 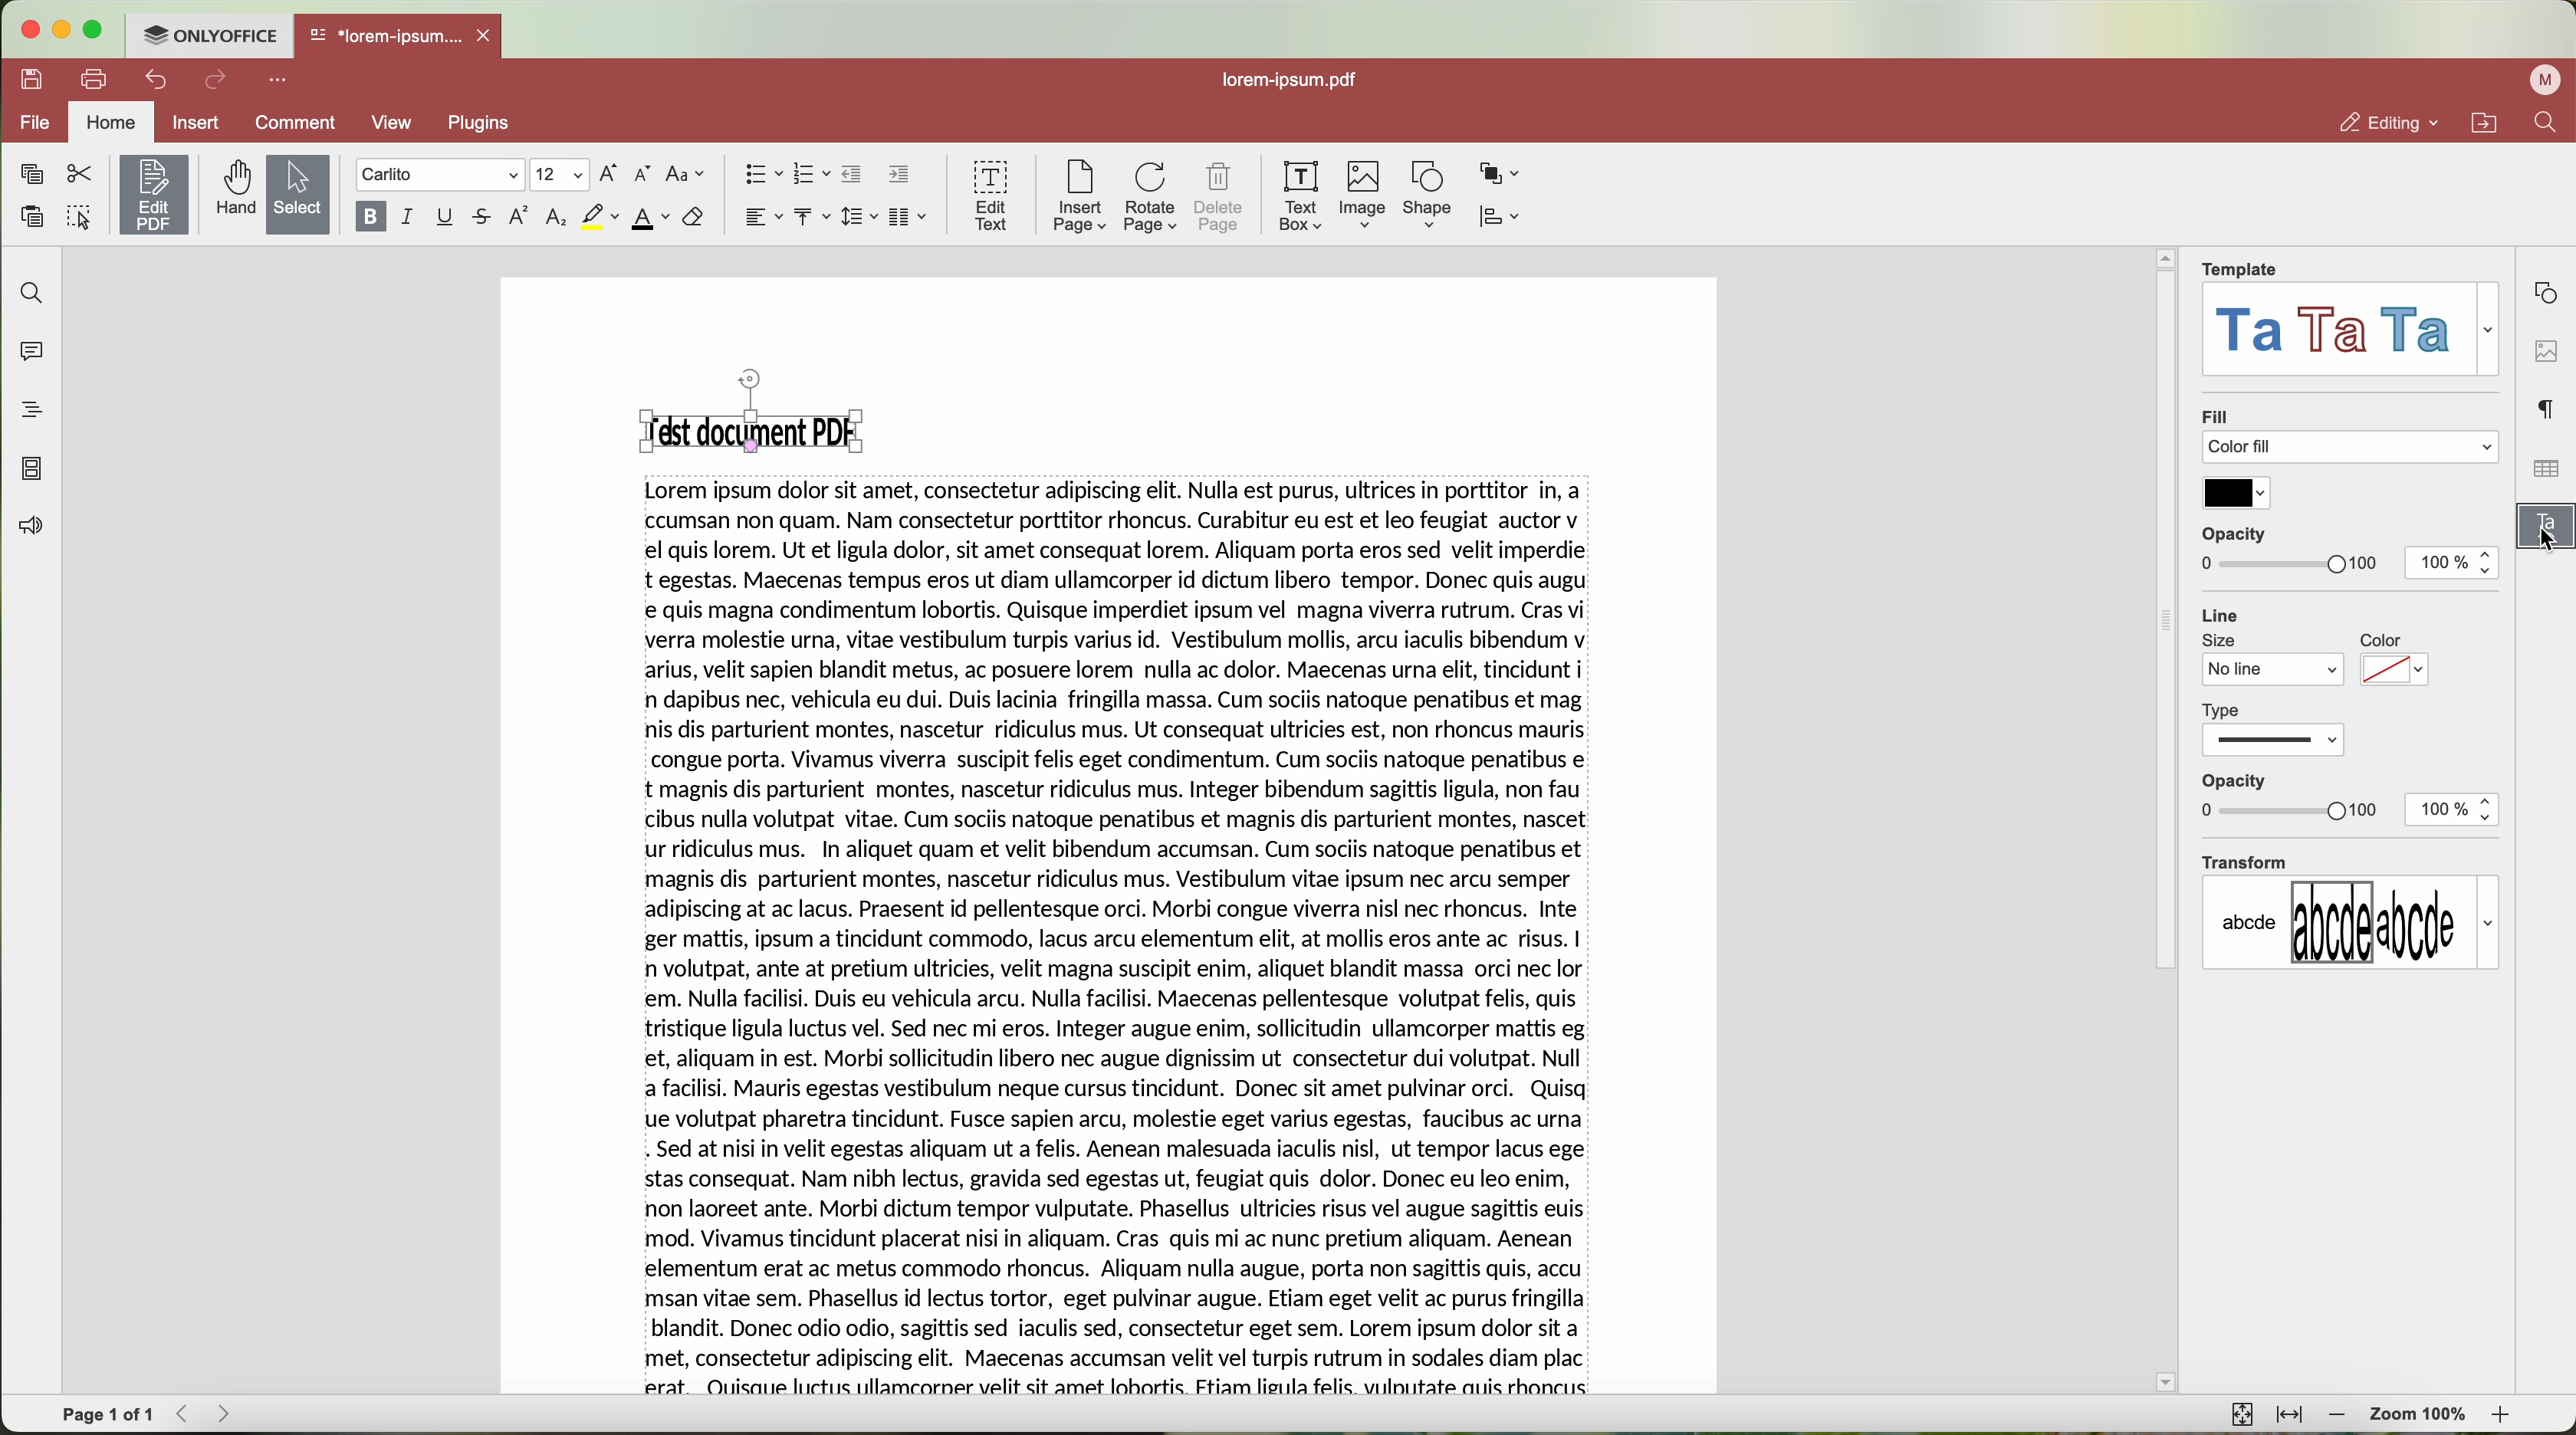 I want to click on comment, so click(x=298, y=122).